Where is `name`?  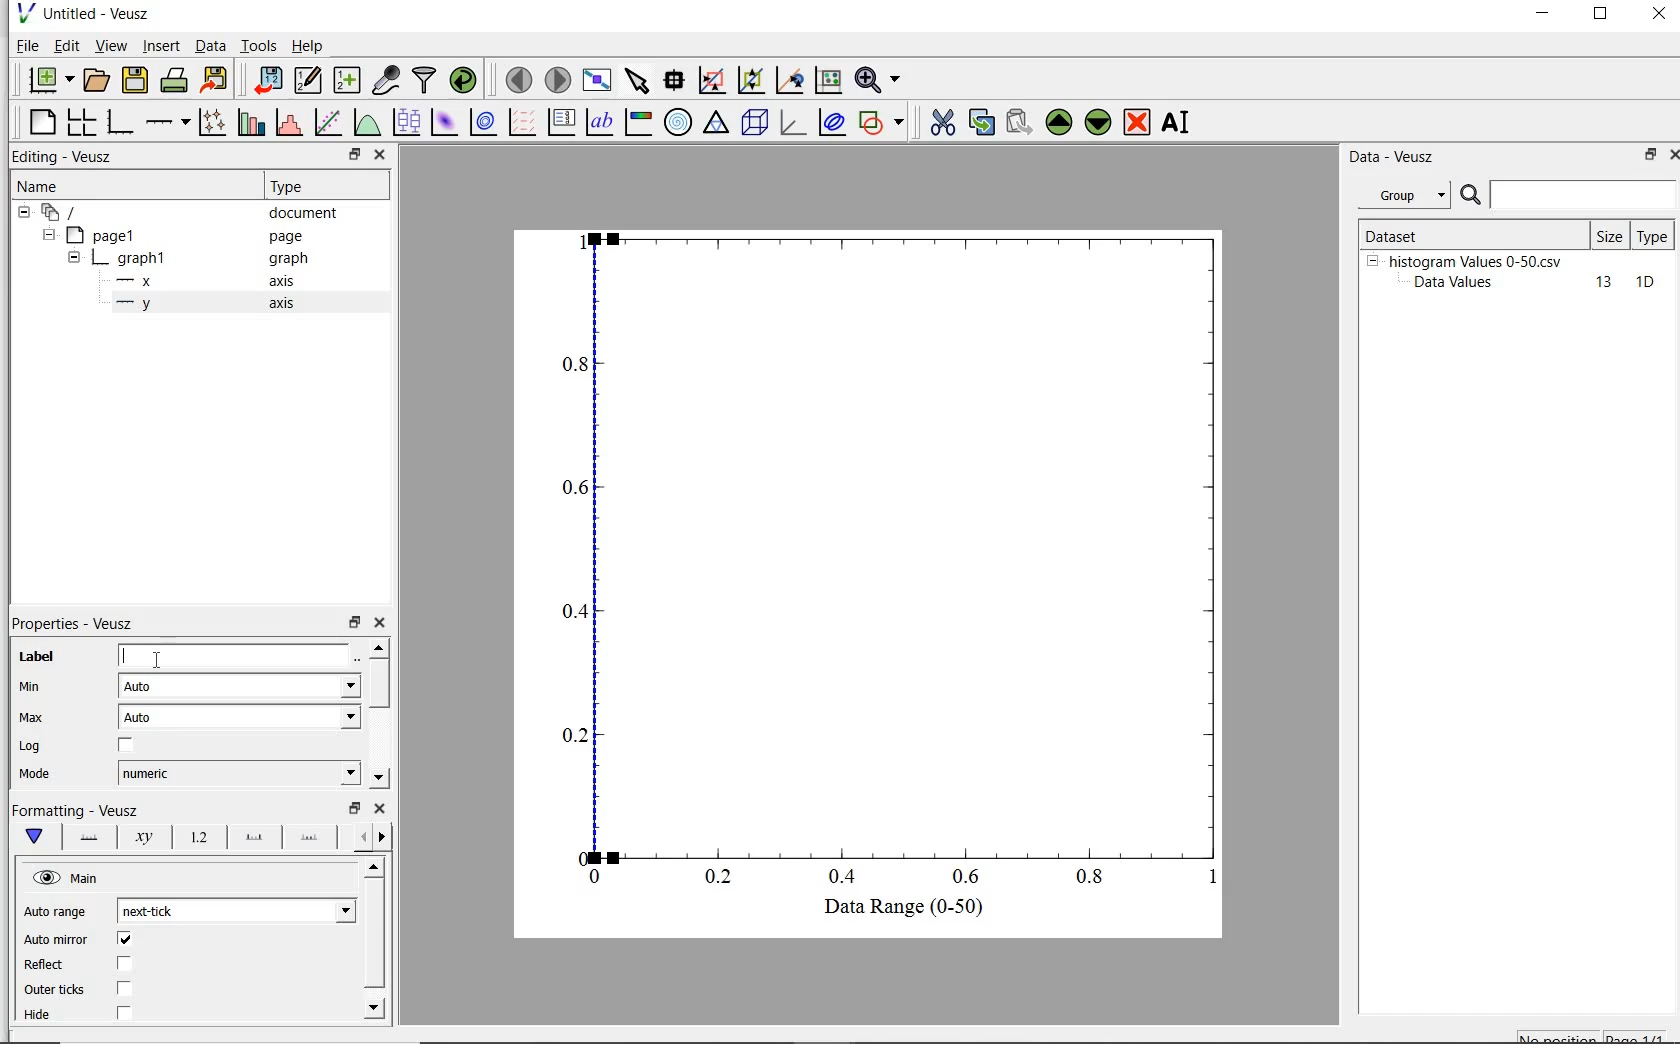
name is located at coordinates (36, 187).